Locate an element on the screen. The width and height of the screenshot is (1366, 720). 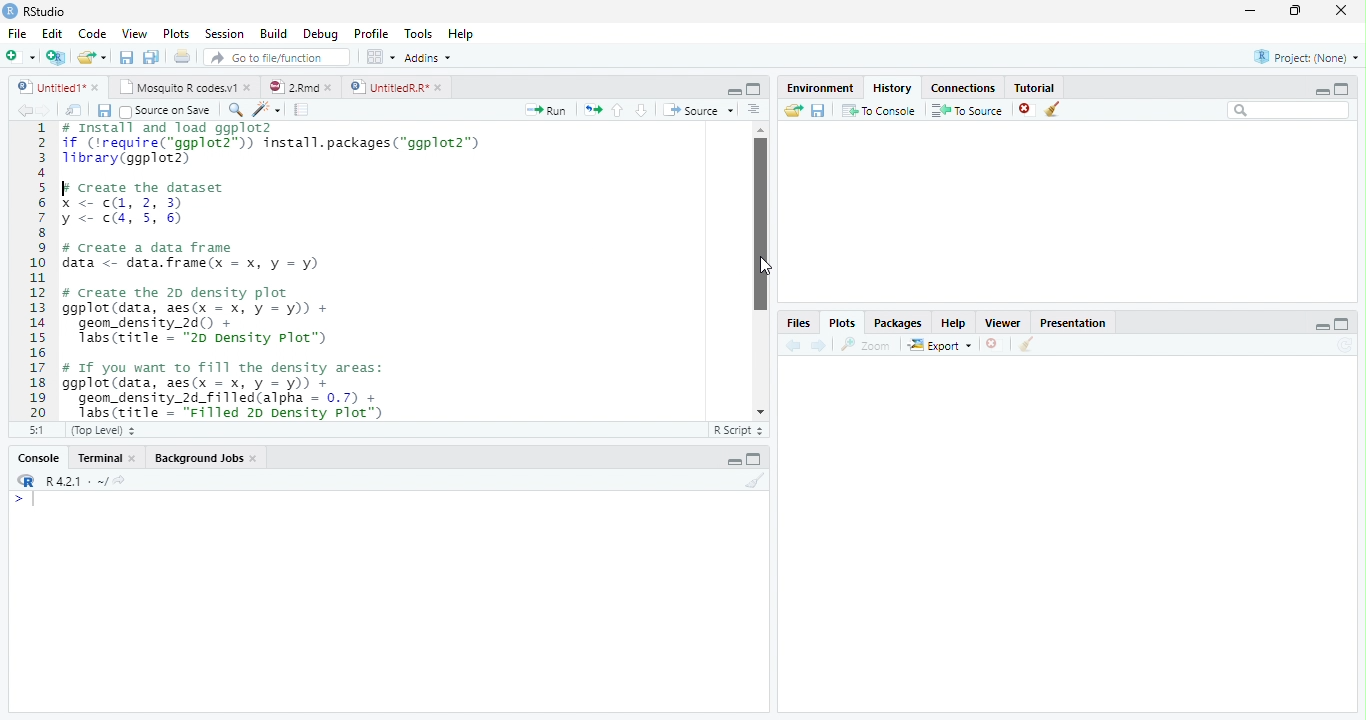
close is located at coordinates (136, 458).